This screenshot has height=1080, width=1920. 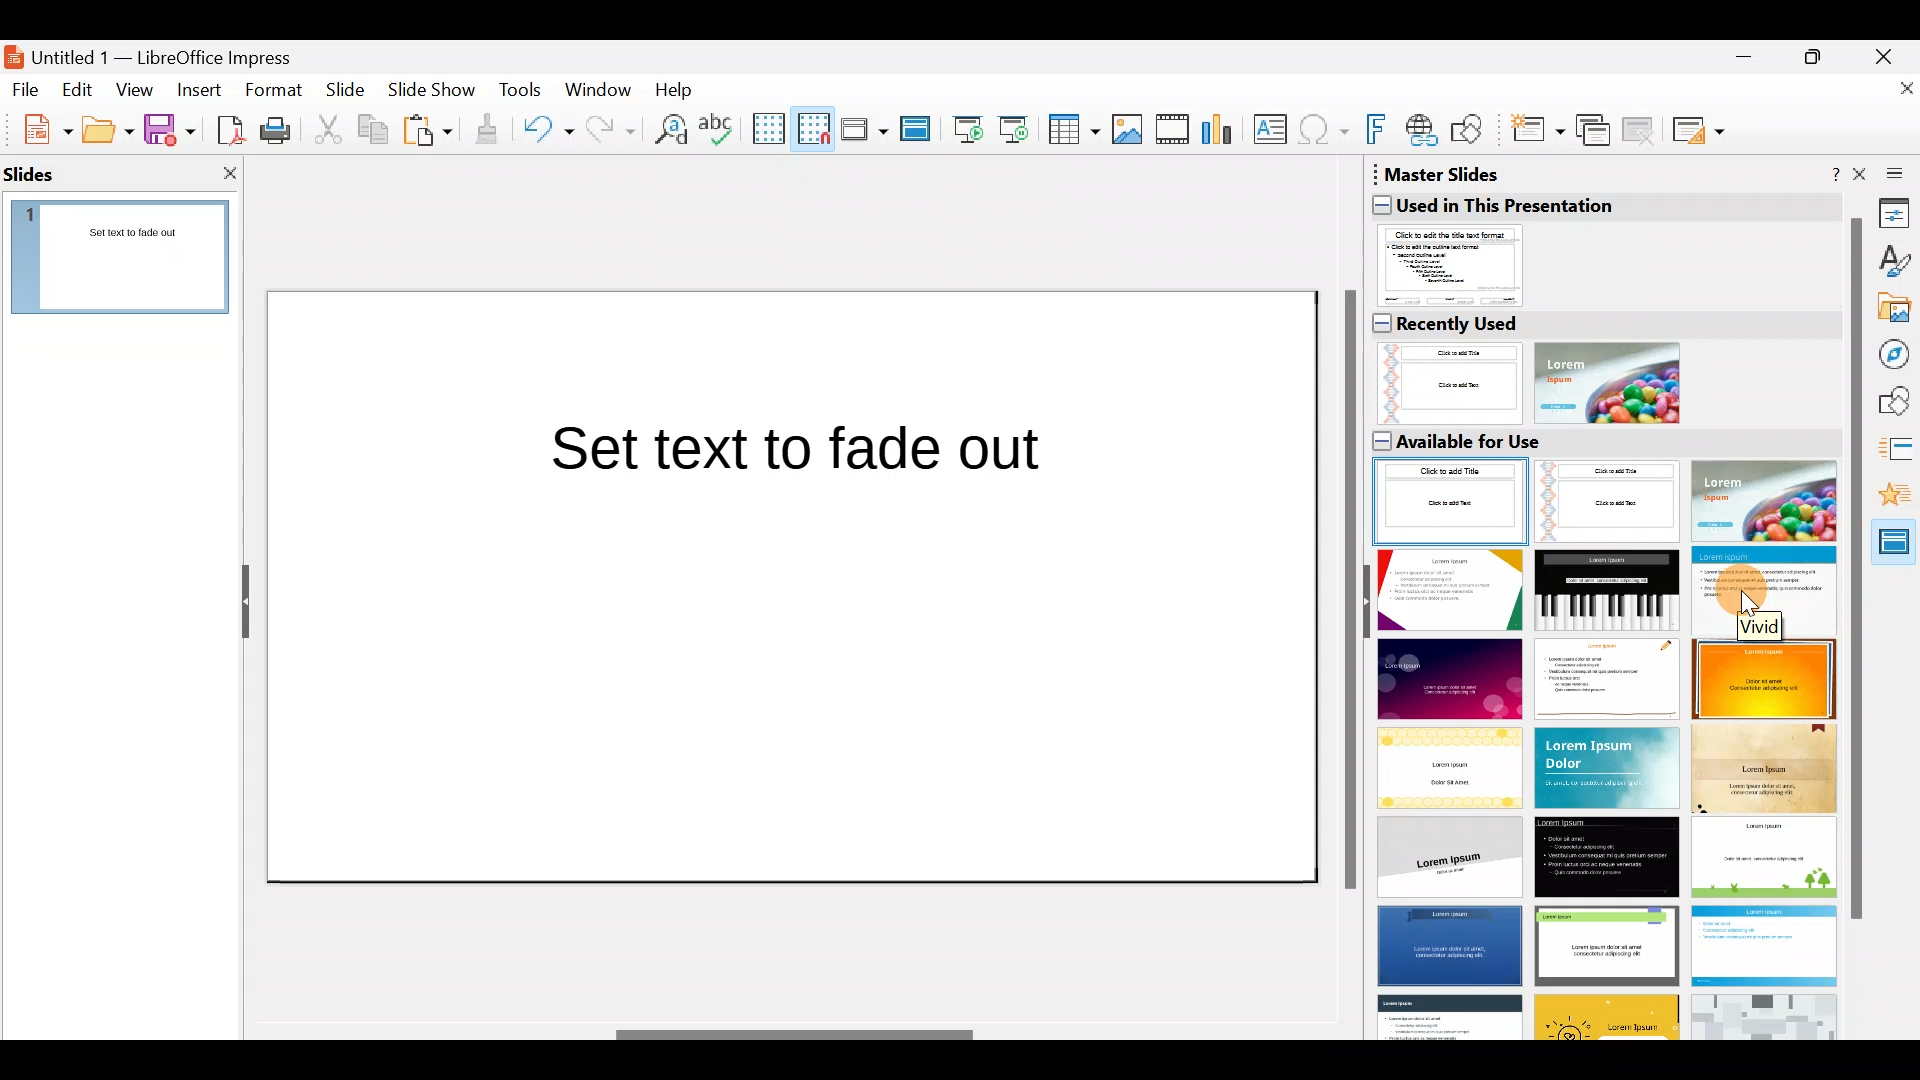 I want to click on Table, so click(x=1075, y=131).